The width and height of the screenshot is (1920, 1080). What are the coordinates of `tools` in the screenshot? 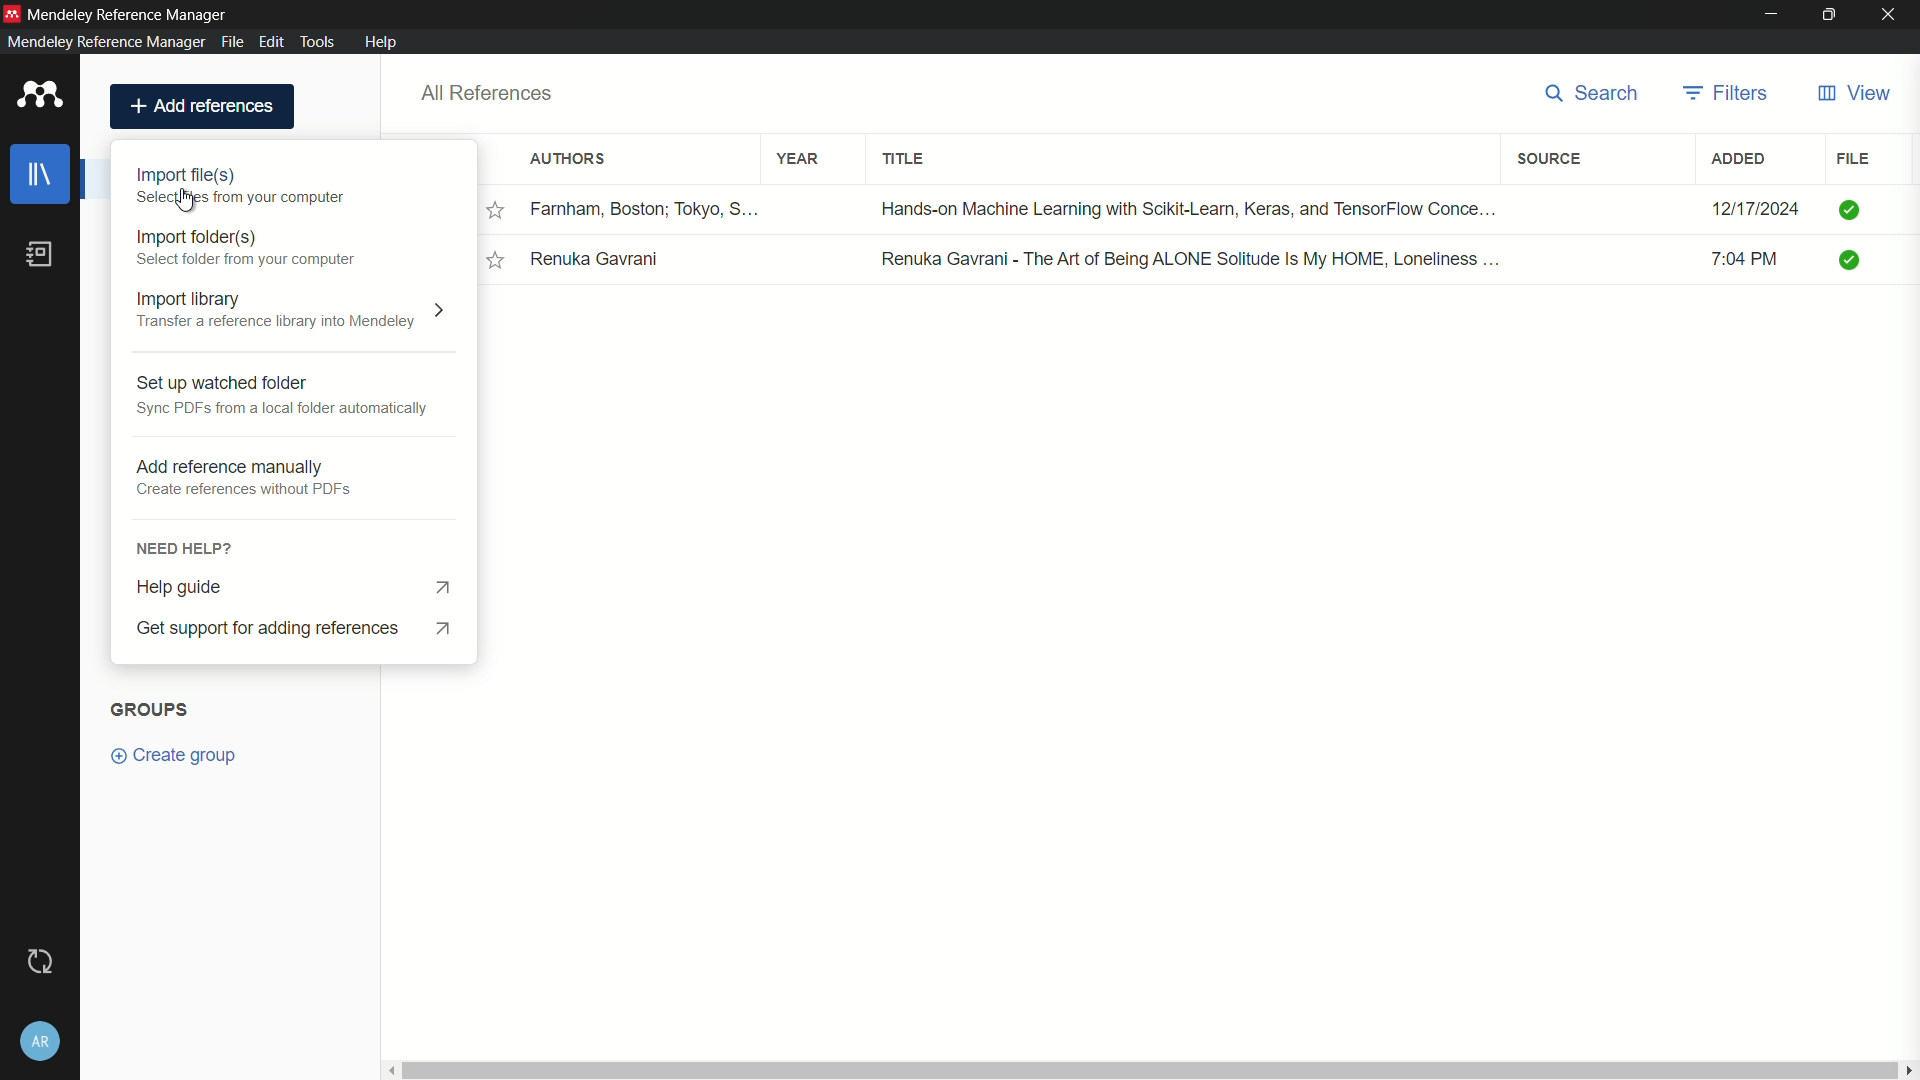 It's located at (317, 41).